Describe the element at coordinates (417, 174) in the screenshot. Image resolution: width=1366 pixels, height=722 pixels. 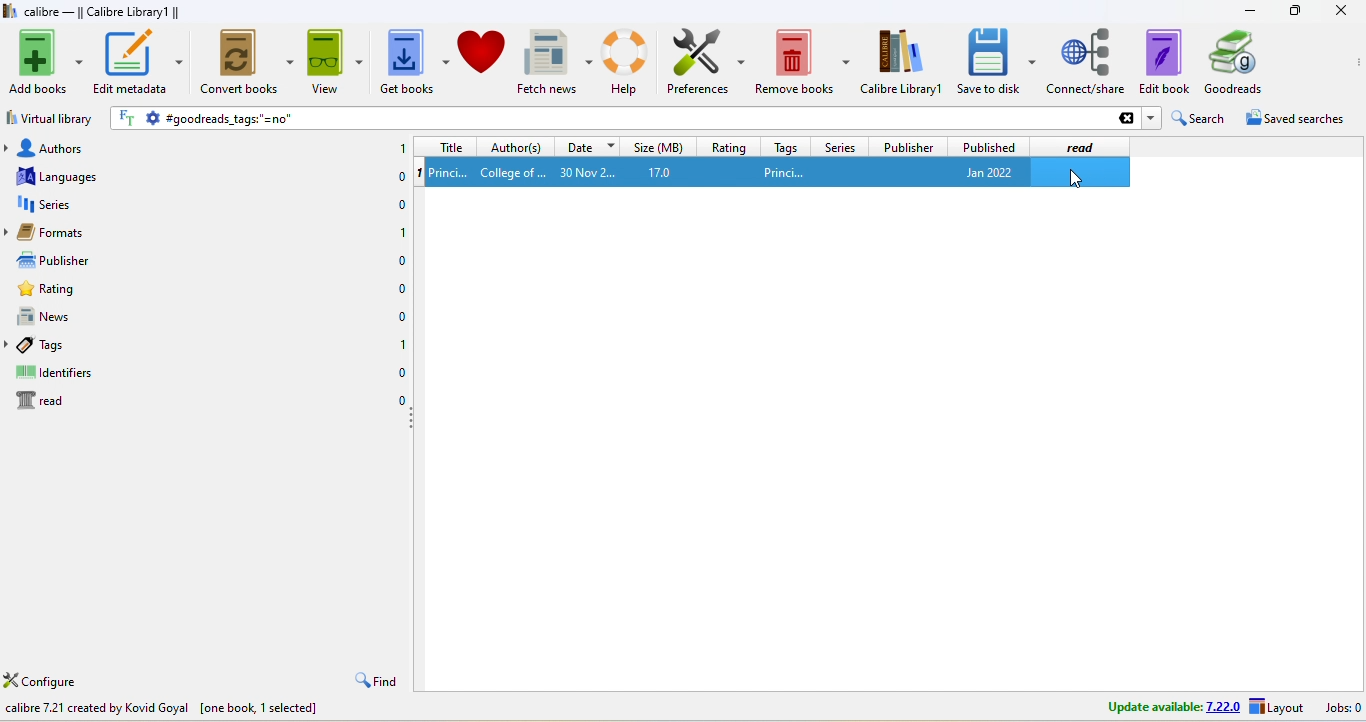
I see `1` at that location.